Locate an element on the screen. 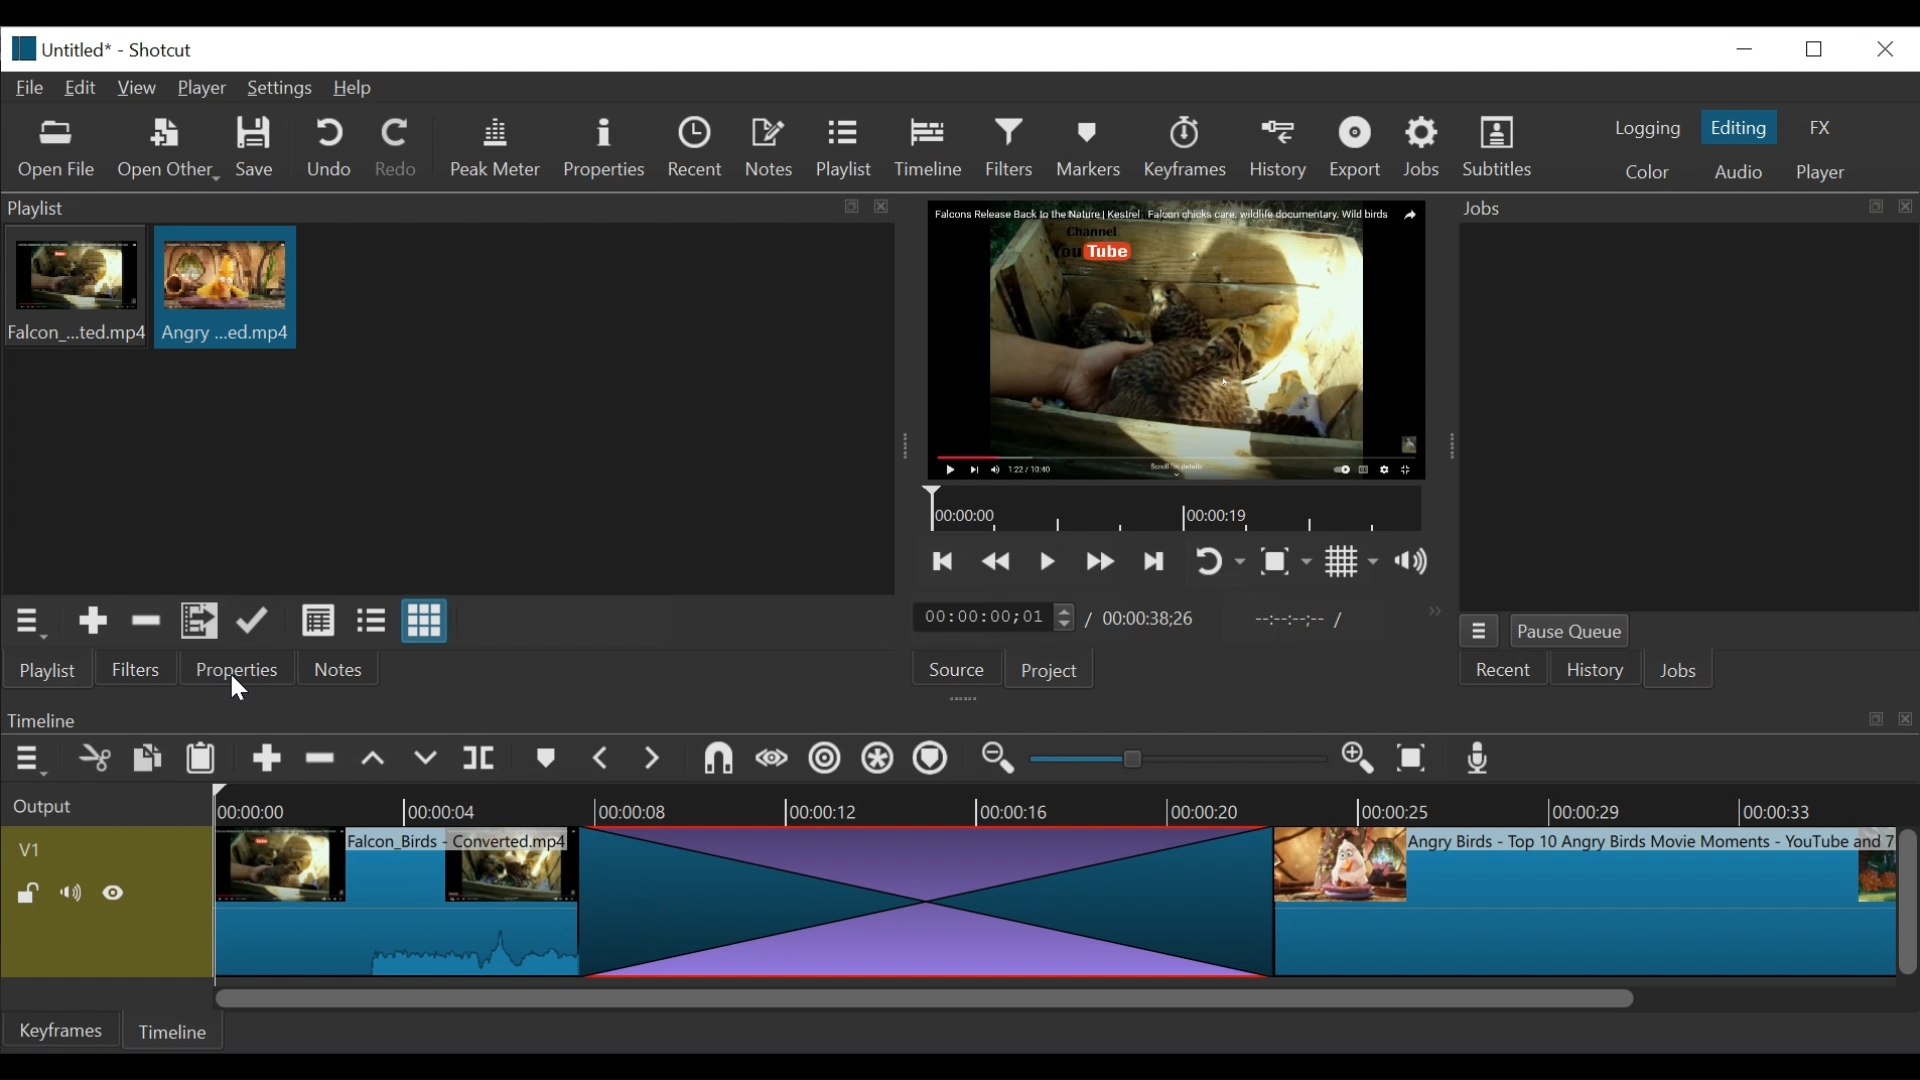 The height and width of the screenshot is (1080, 1920). Filters is located at coordinates (1015, 148).